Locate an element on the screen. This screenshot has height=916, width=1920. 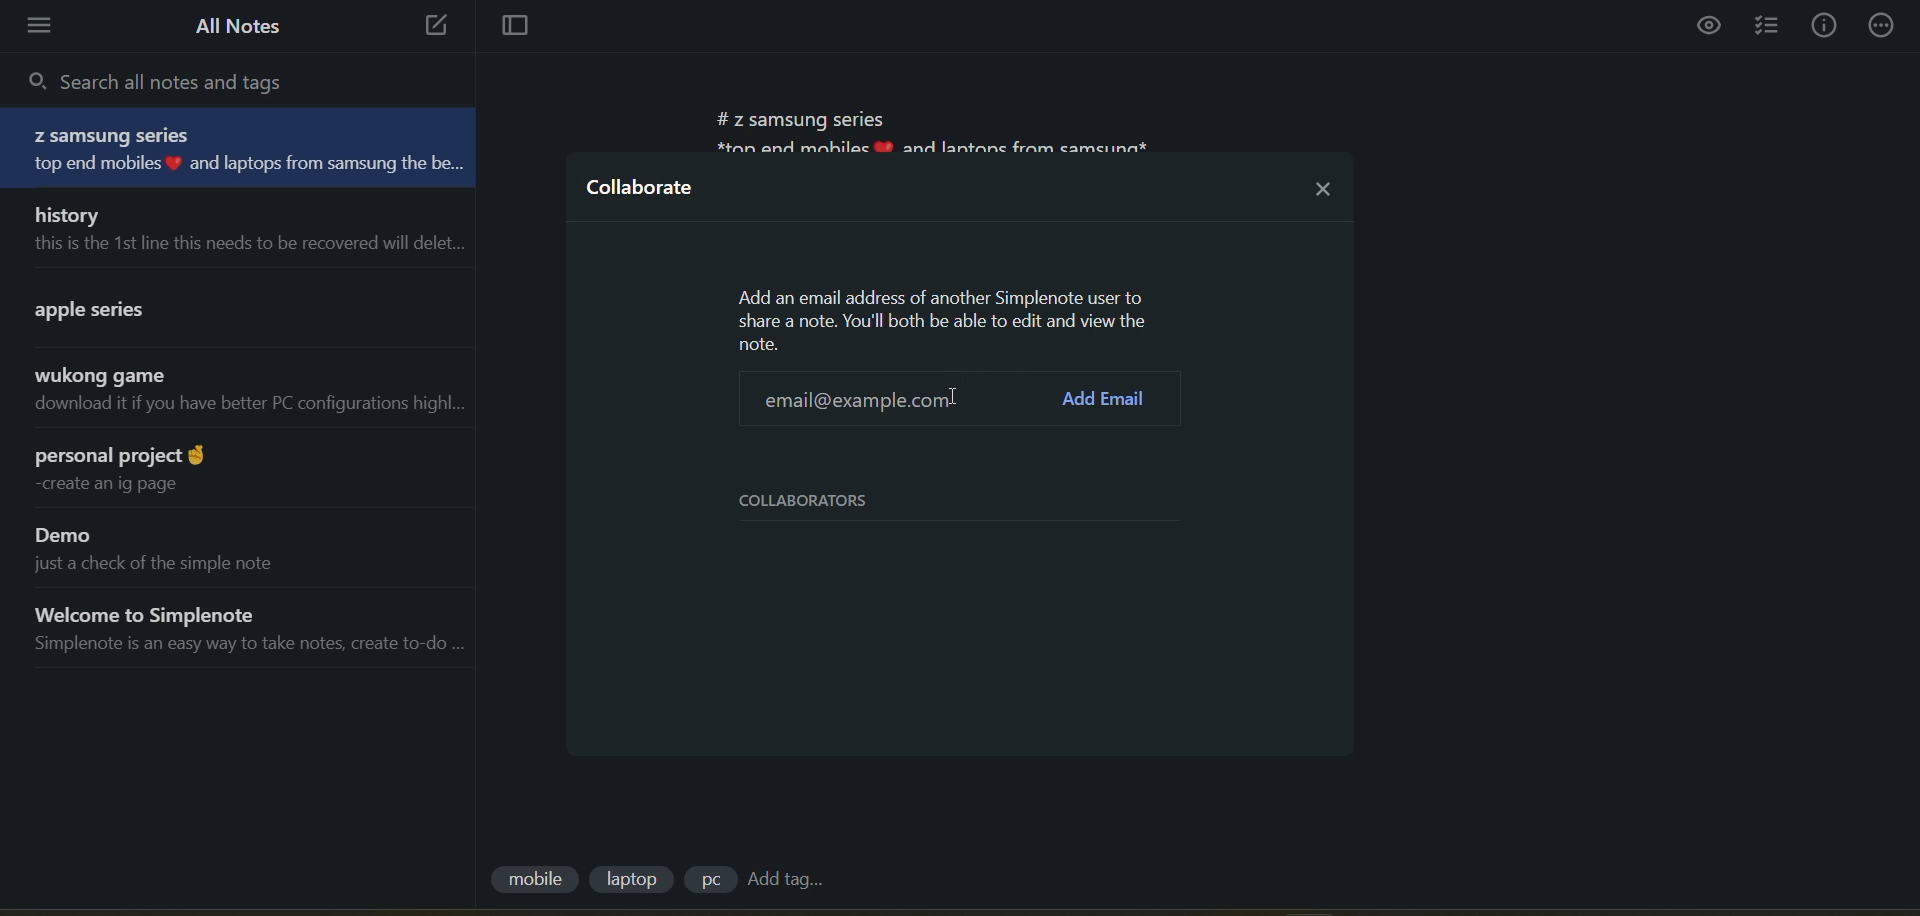
note title and preview is located at coordinates (238, 228).